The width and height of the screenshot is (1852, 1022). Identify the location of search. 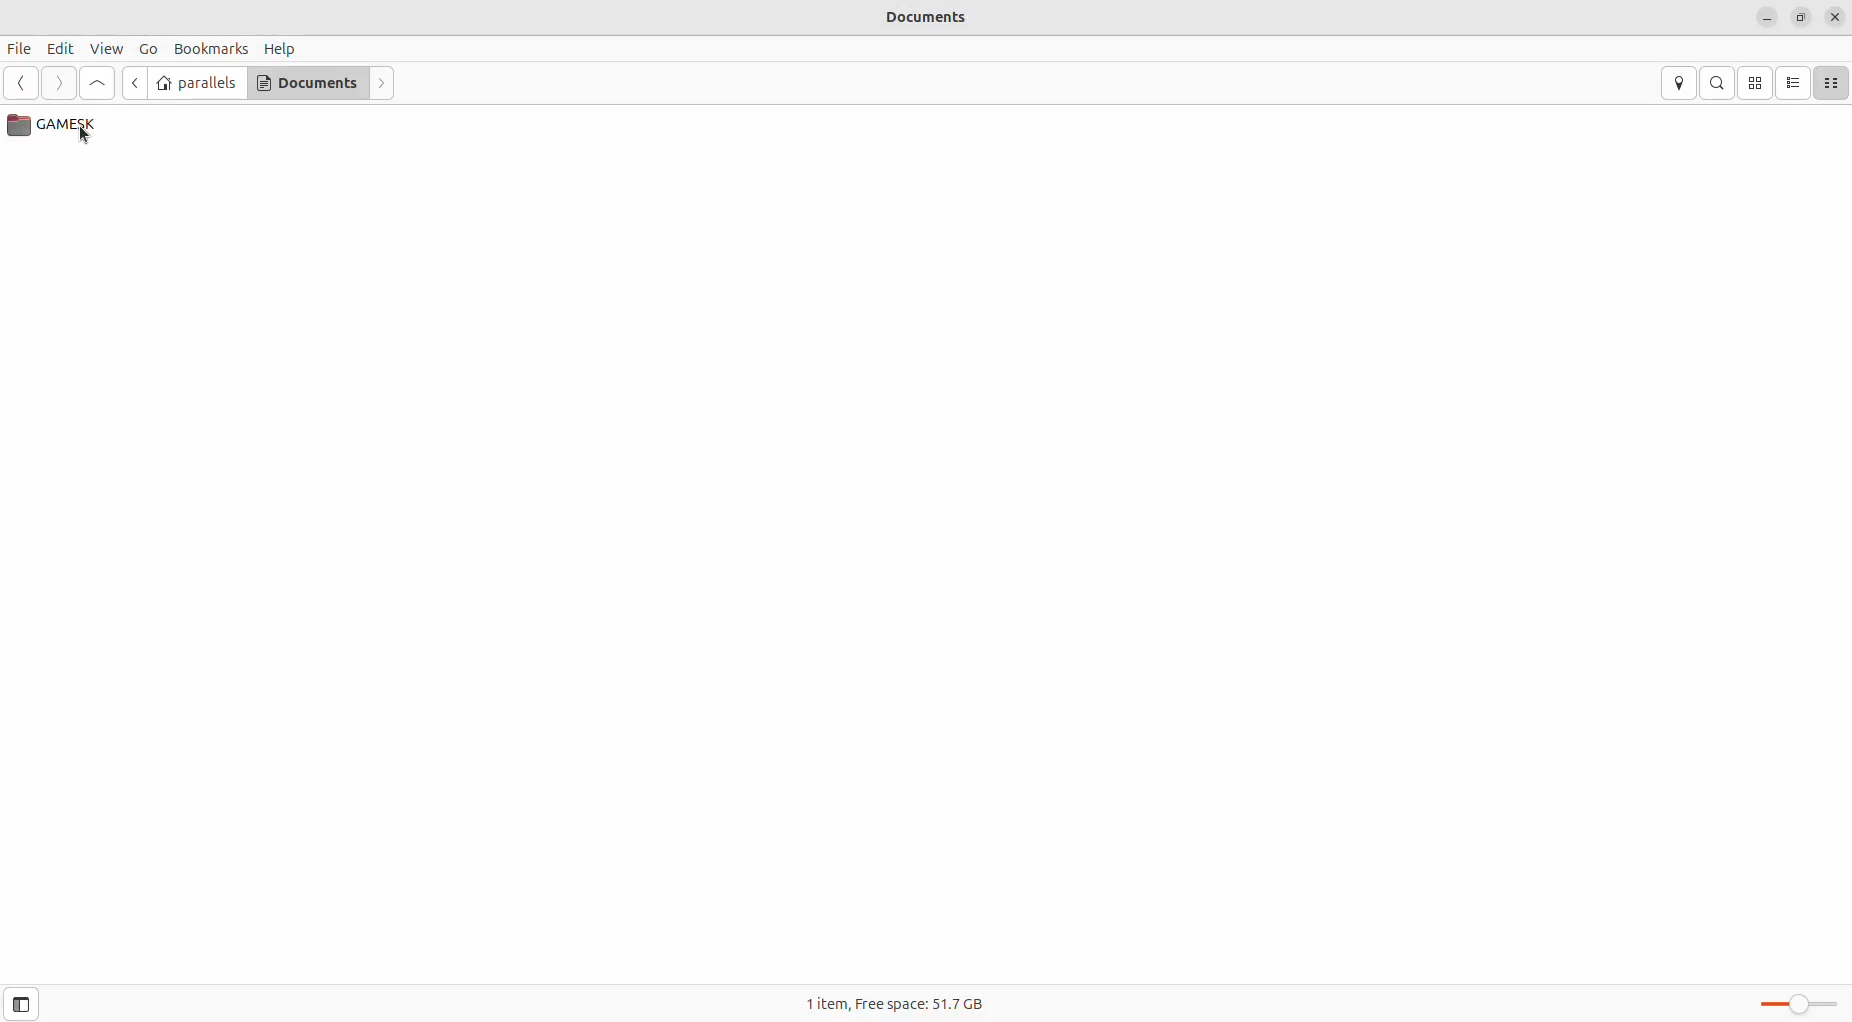
(1718, 83).